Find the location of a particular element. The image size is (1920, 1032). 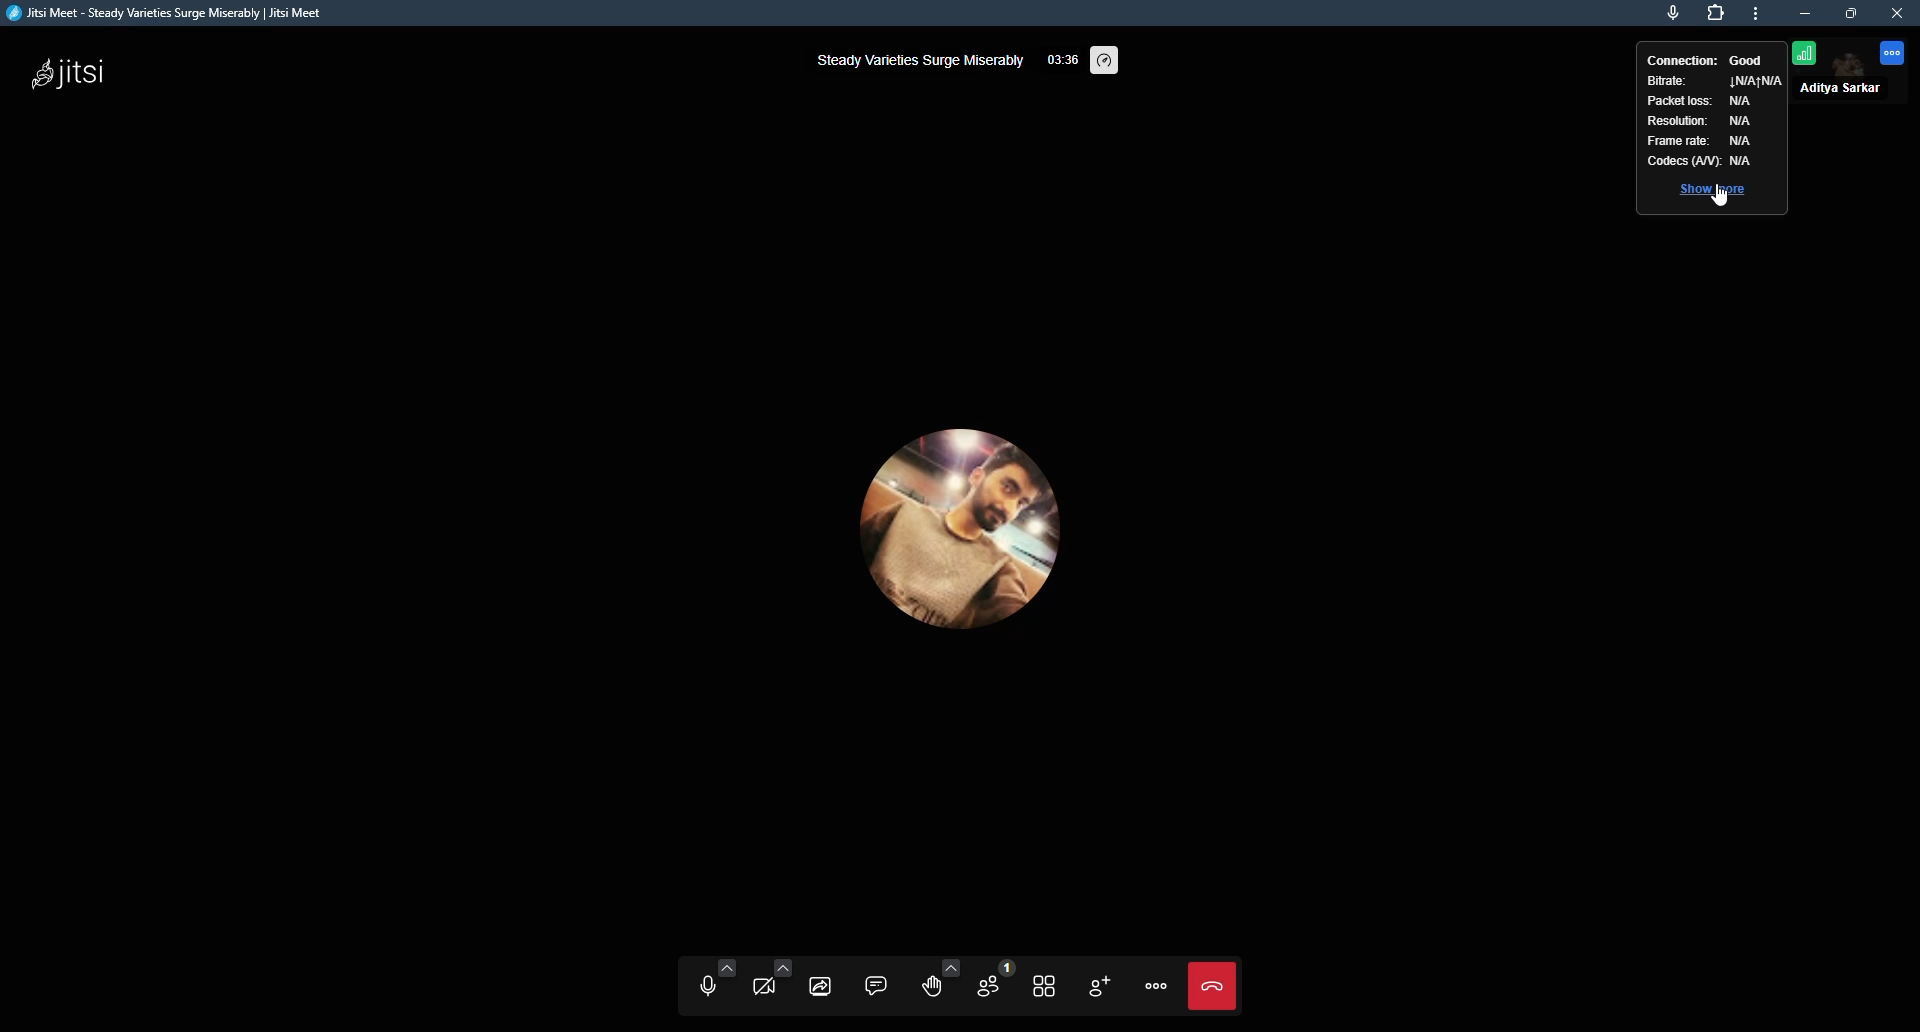

steady variety surge miserably is located at coordinates (918, 66).